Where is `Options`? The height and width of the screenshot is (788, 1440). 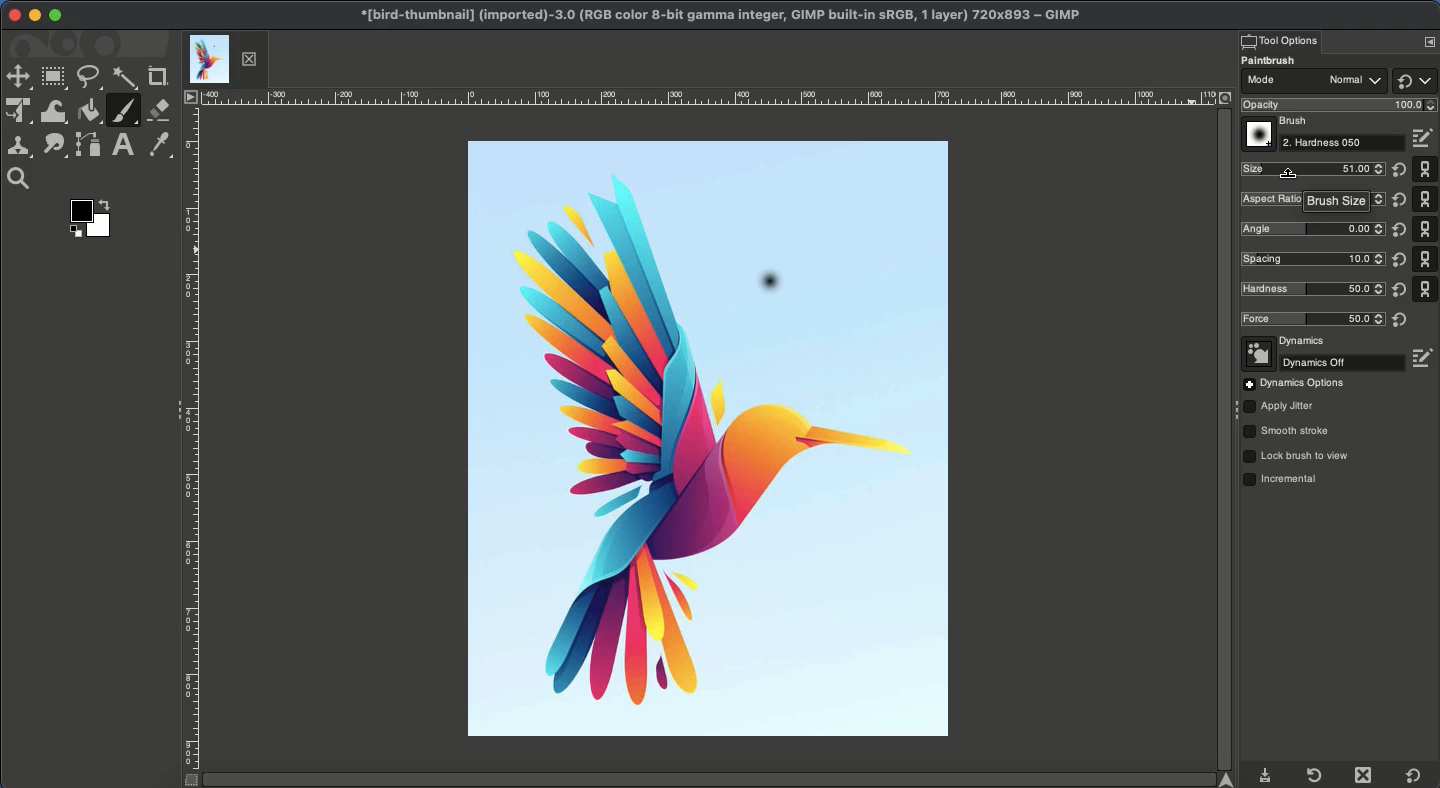 Options is located at coordinates (1294, 384).